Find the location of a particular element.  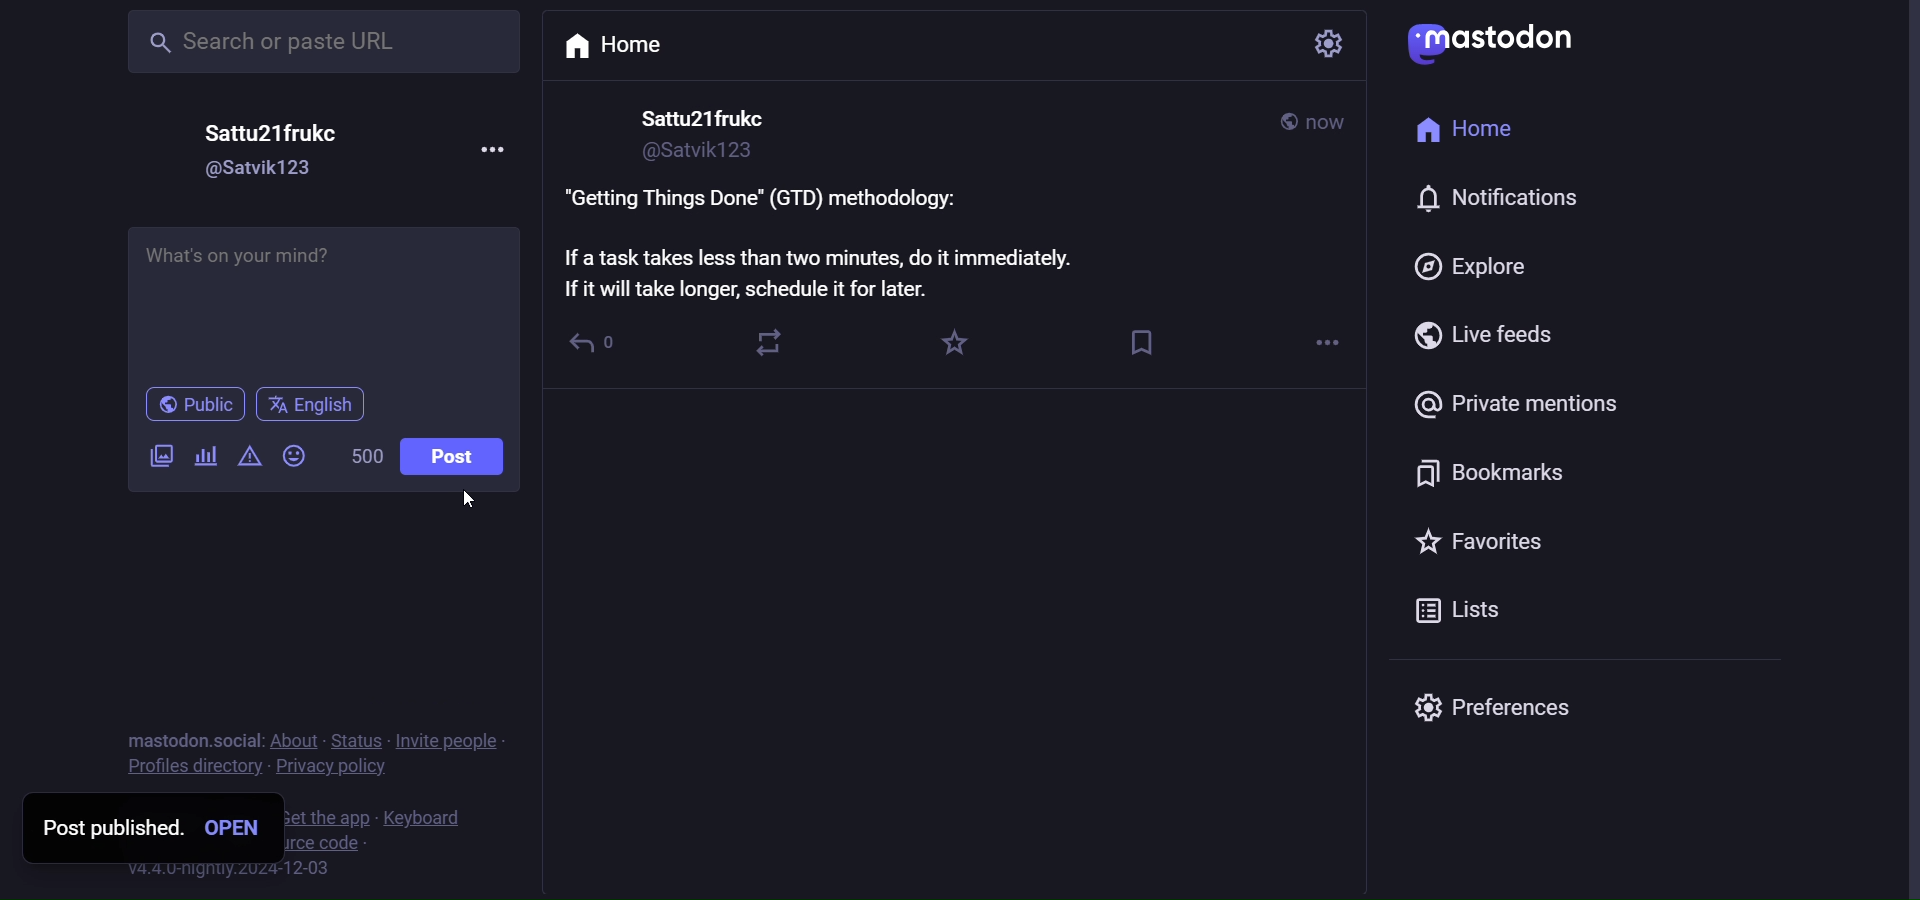

more is located at coordinates (1326, 347).